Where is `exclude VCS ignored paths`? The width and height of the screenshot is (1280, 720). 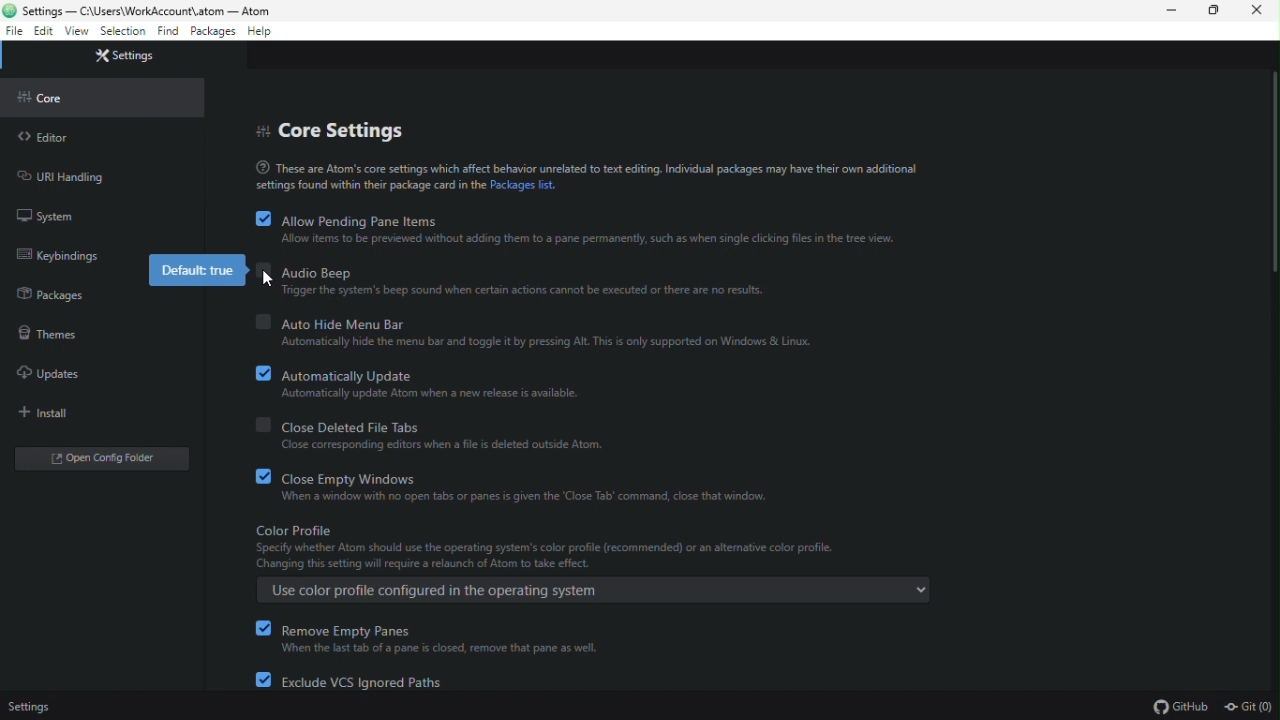 exclude VCS ignored paths is located at coordinates (368, 682).